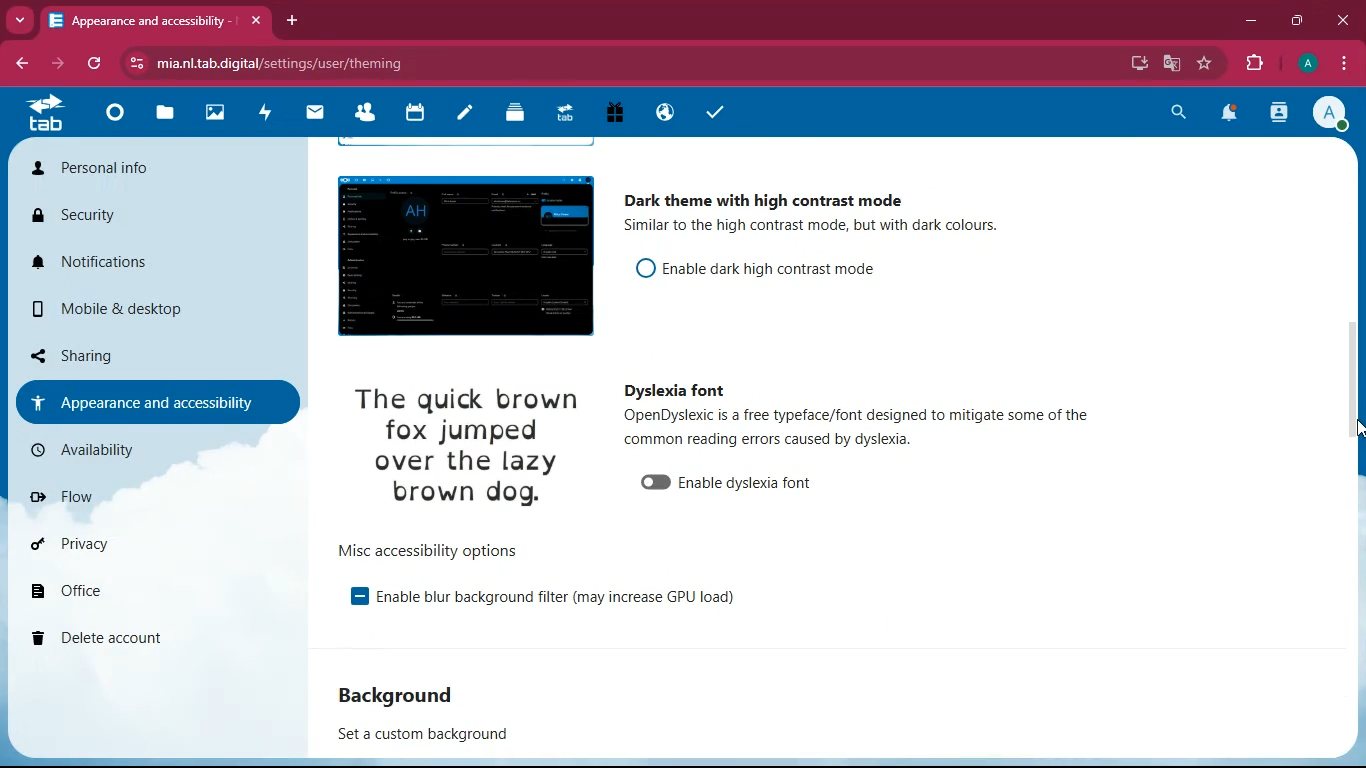 The image size is (1366, 768). What do you see at coordinates (271, 110) in the screenshot?
I see `activity` at bounding box center [271, 110].